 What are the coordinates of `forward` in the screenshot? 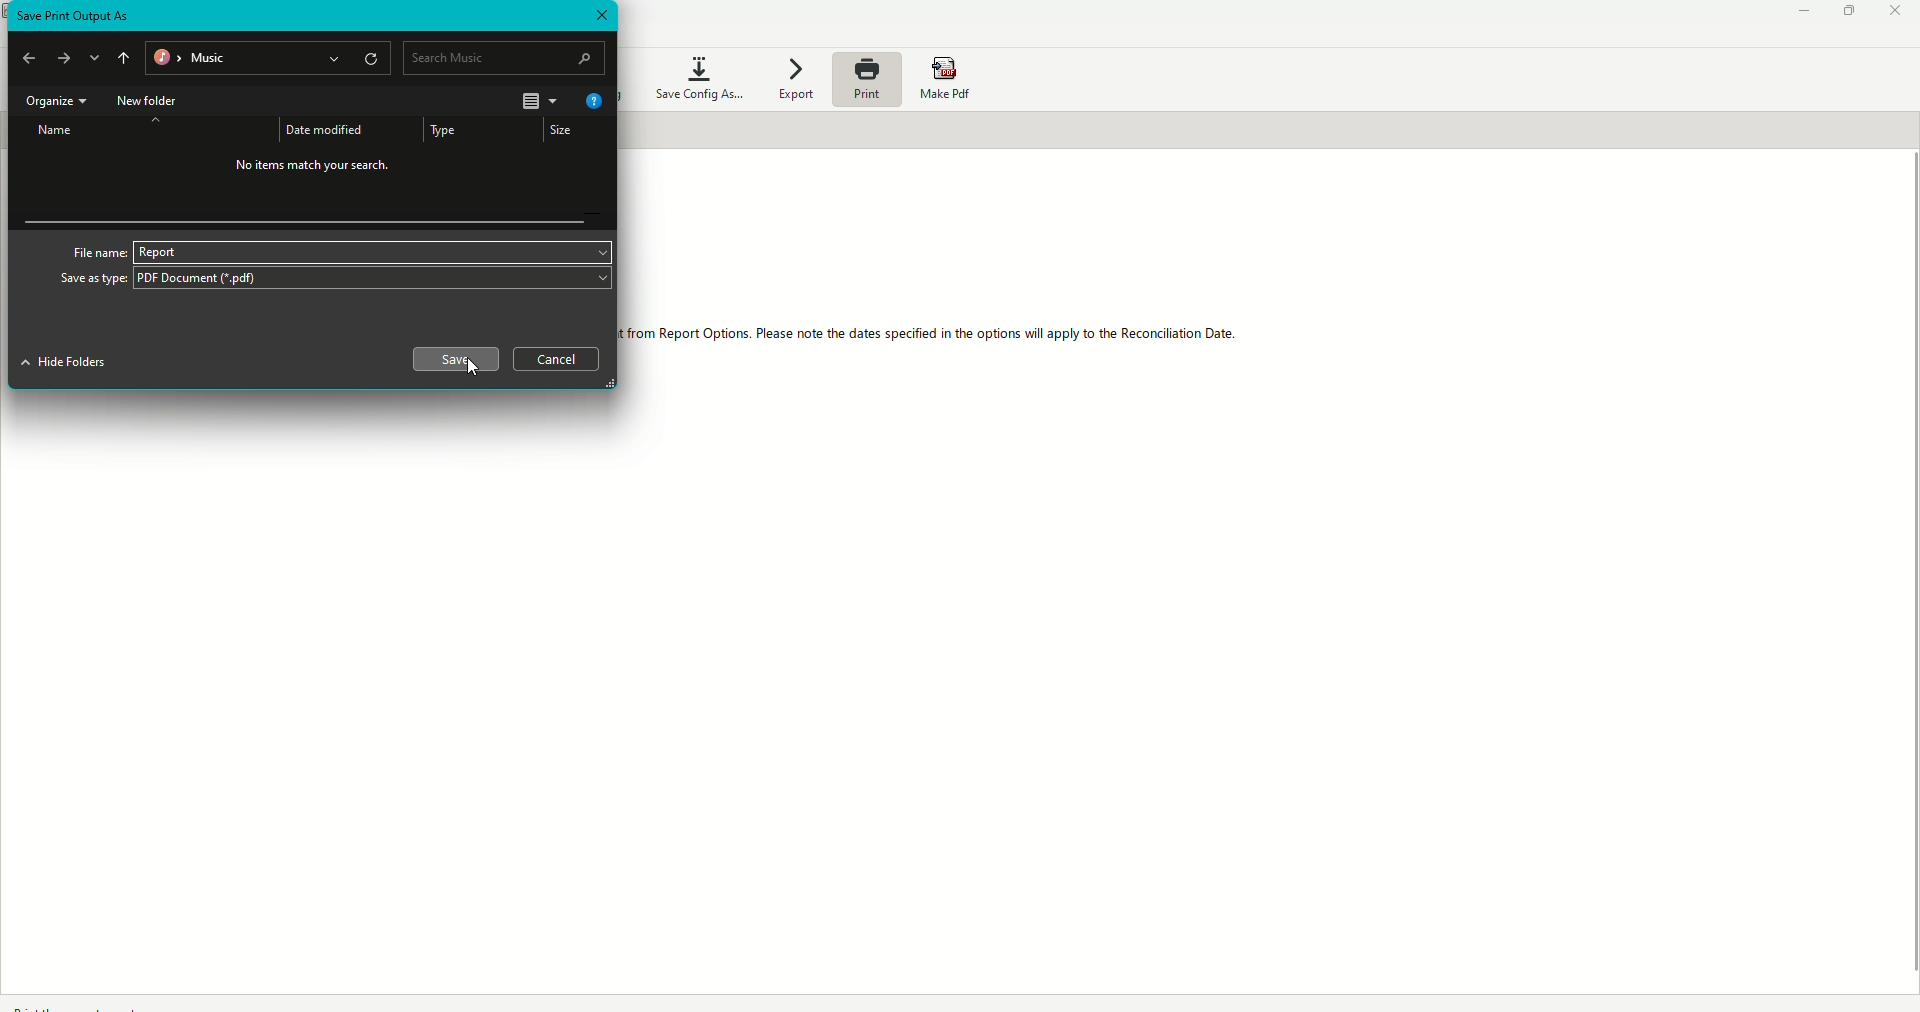 It's located at (65, 61).